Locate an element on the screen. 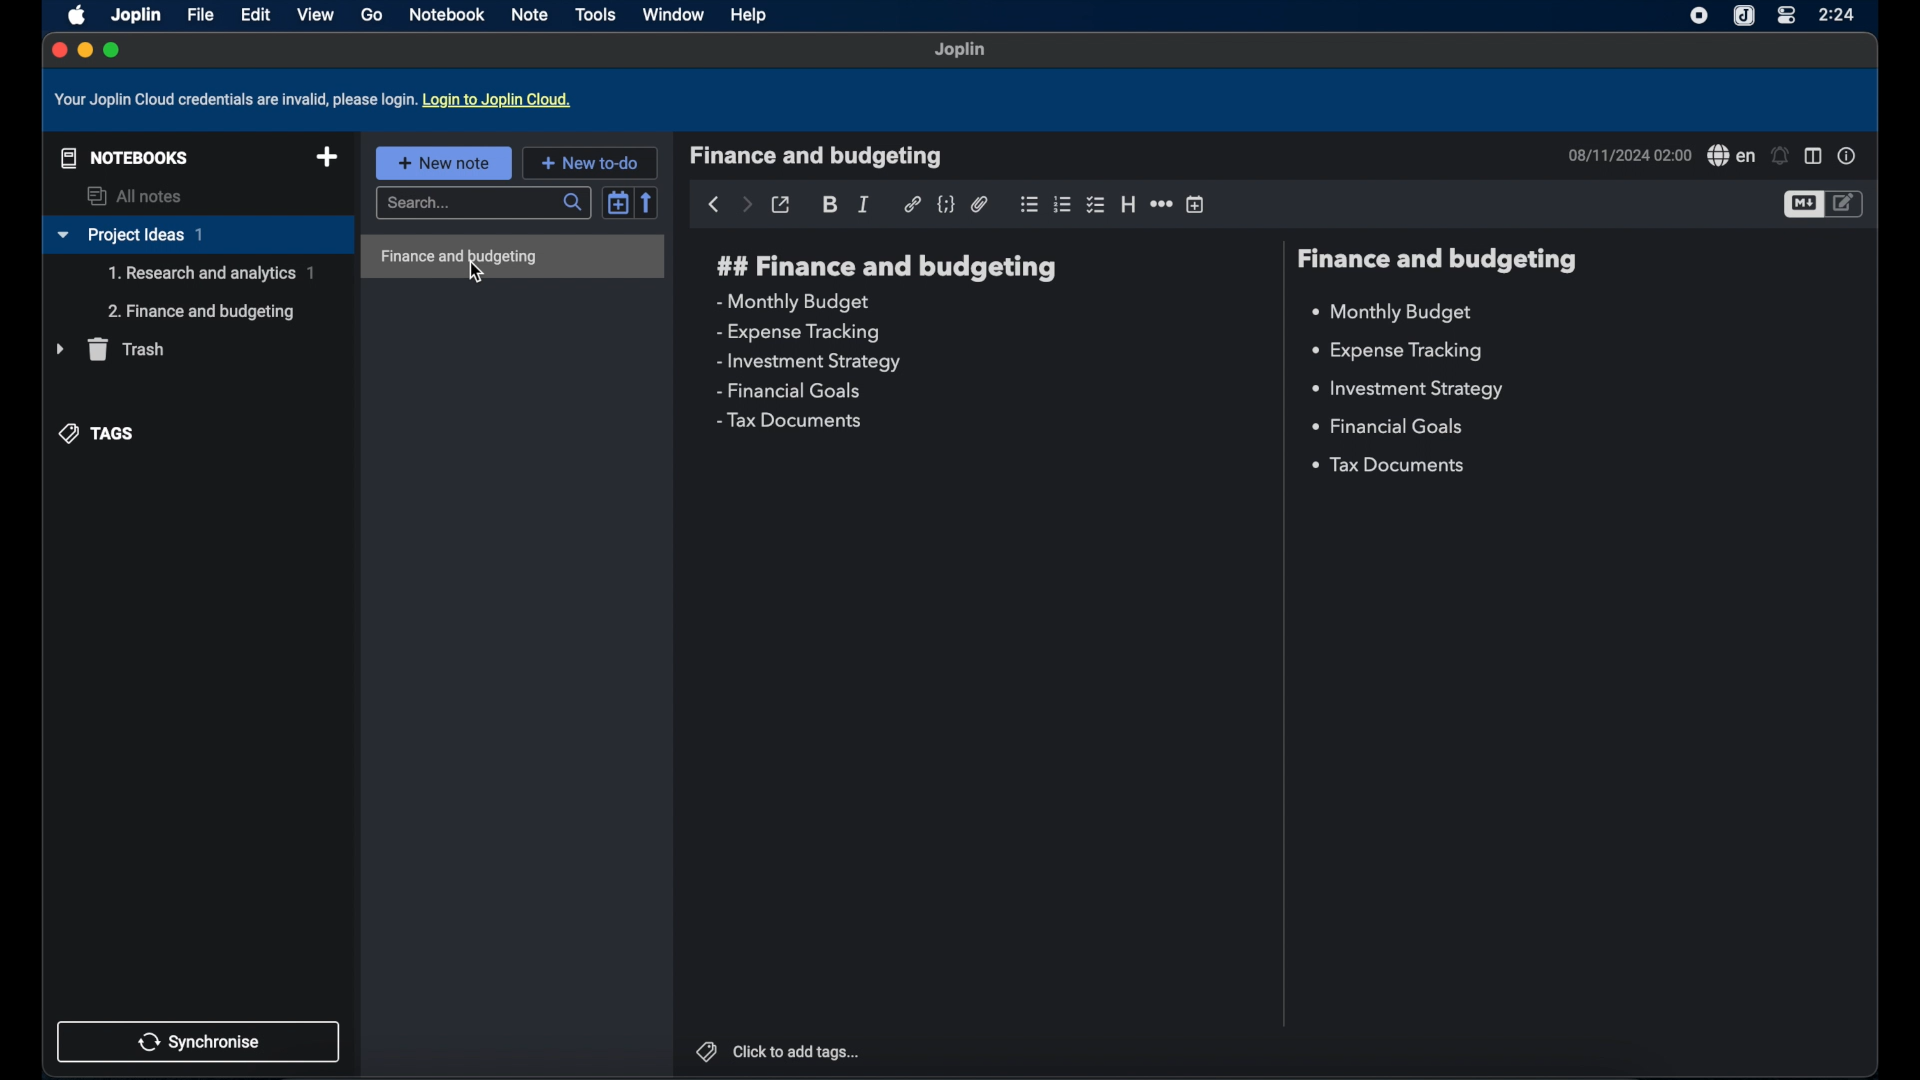 The height and width of the screenshot is (1080, 1920). code is located at coordinates (947, 205).